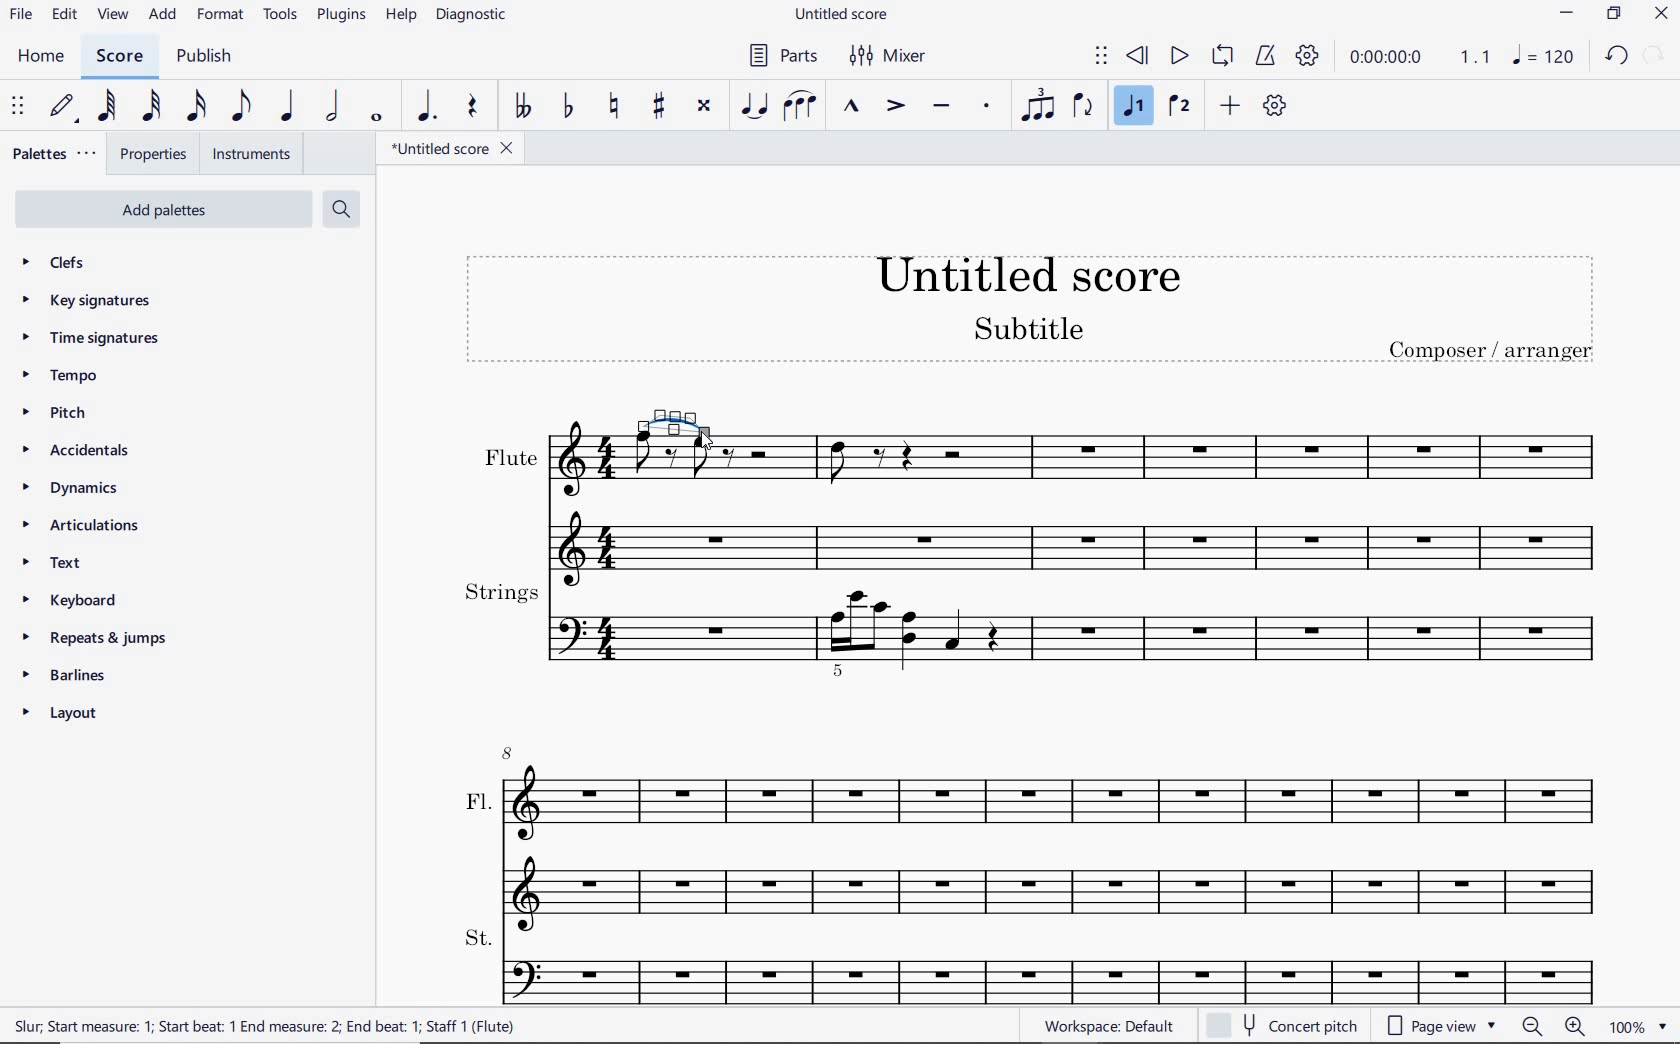 The height and width of the screenshot is (1044, 1680). What do you see at coordinates (940, 107) in the screenshot?
I see `TENUTO` at bounding box center [940, 107].